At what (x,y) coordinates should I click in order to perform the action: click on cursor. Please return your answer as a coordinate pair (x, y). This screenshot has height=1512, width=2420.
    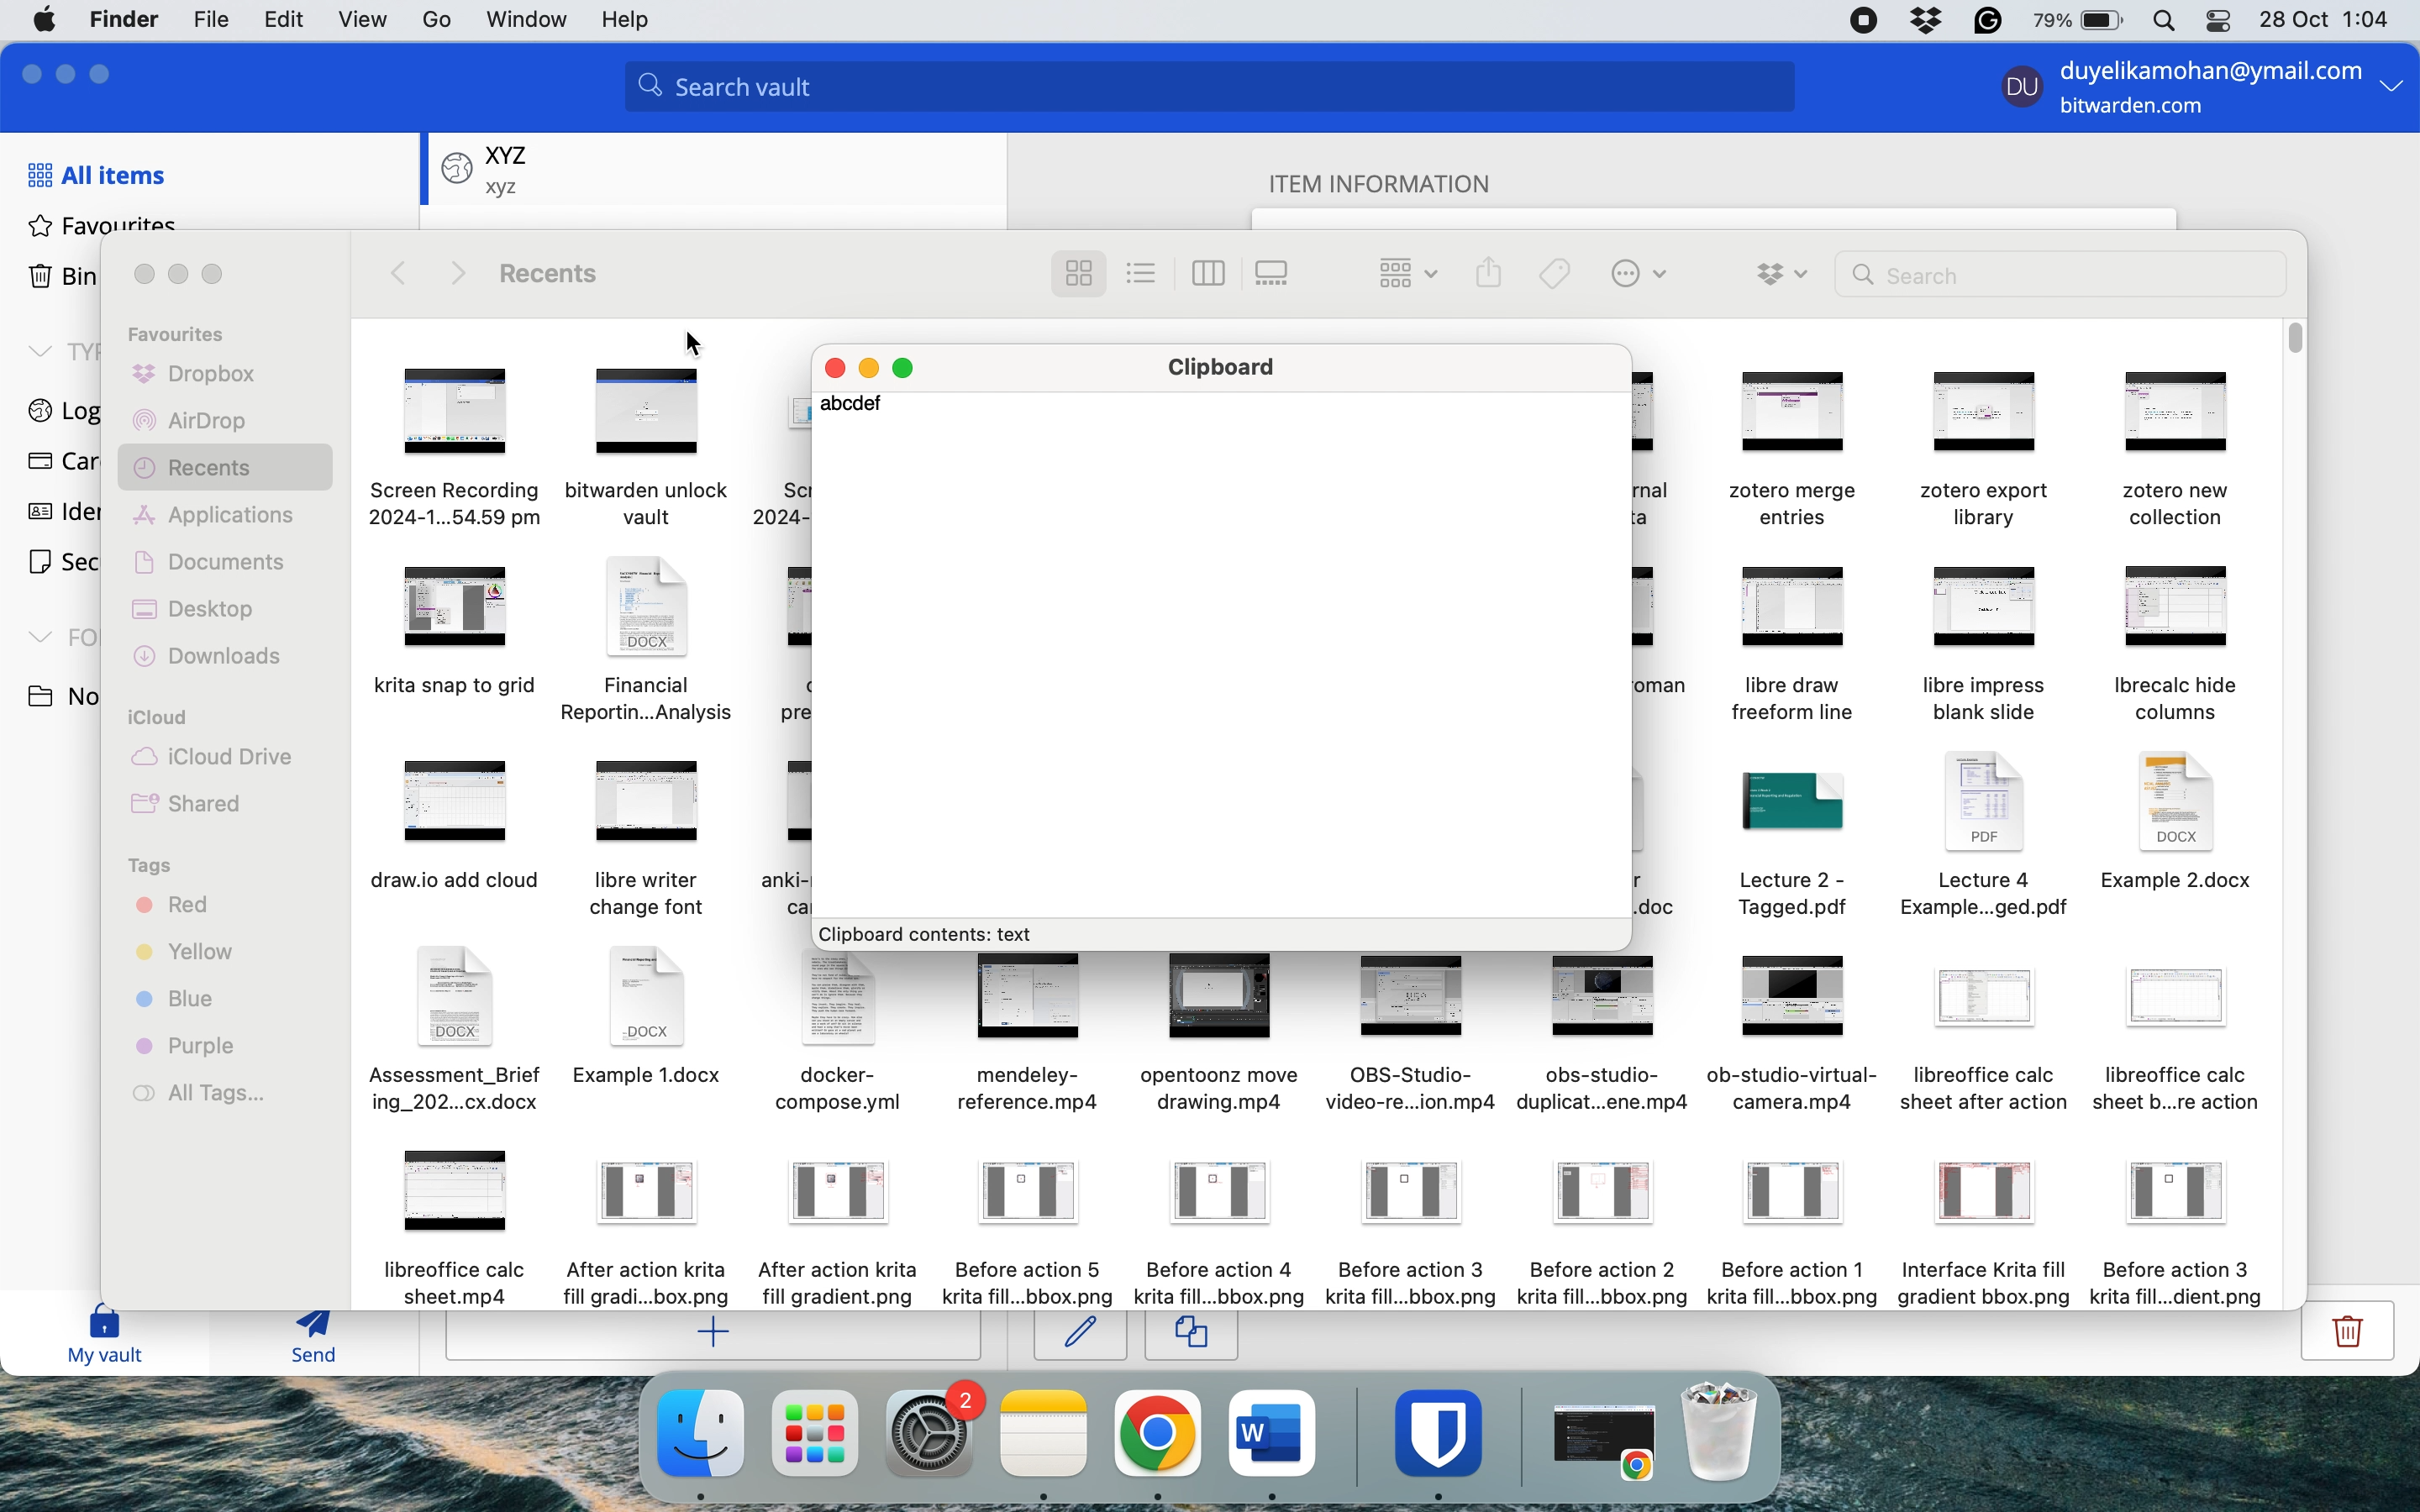
    Looking at the image, I should click on (701, 345).